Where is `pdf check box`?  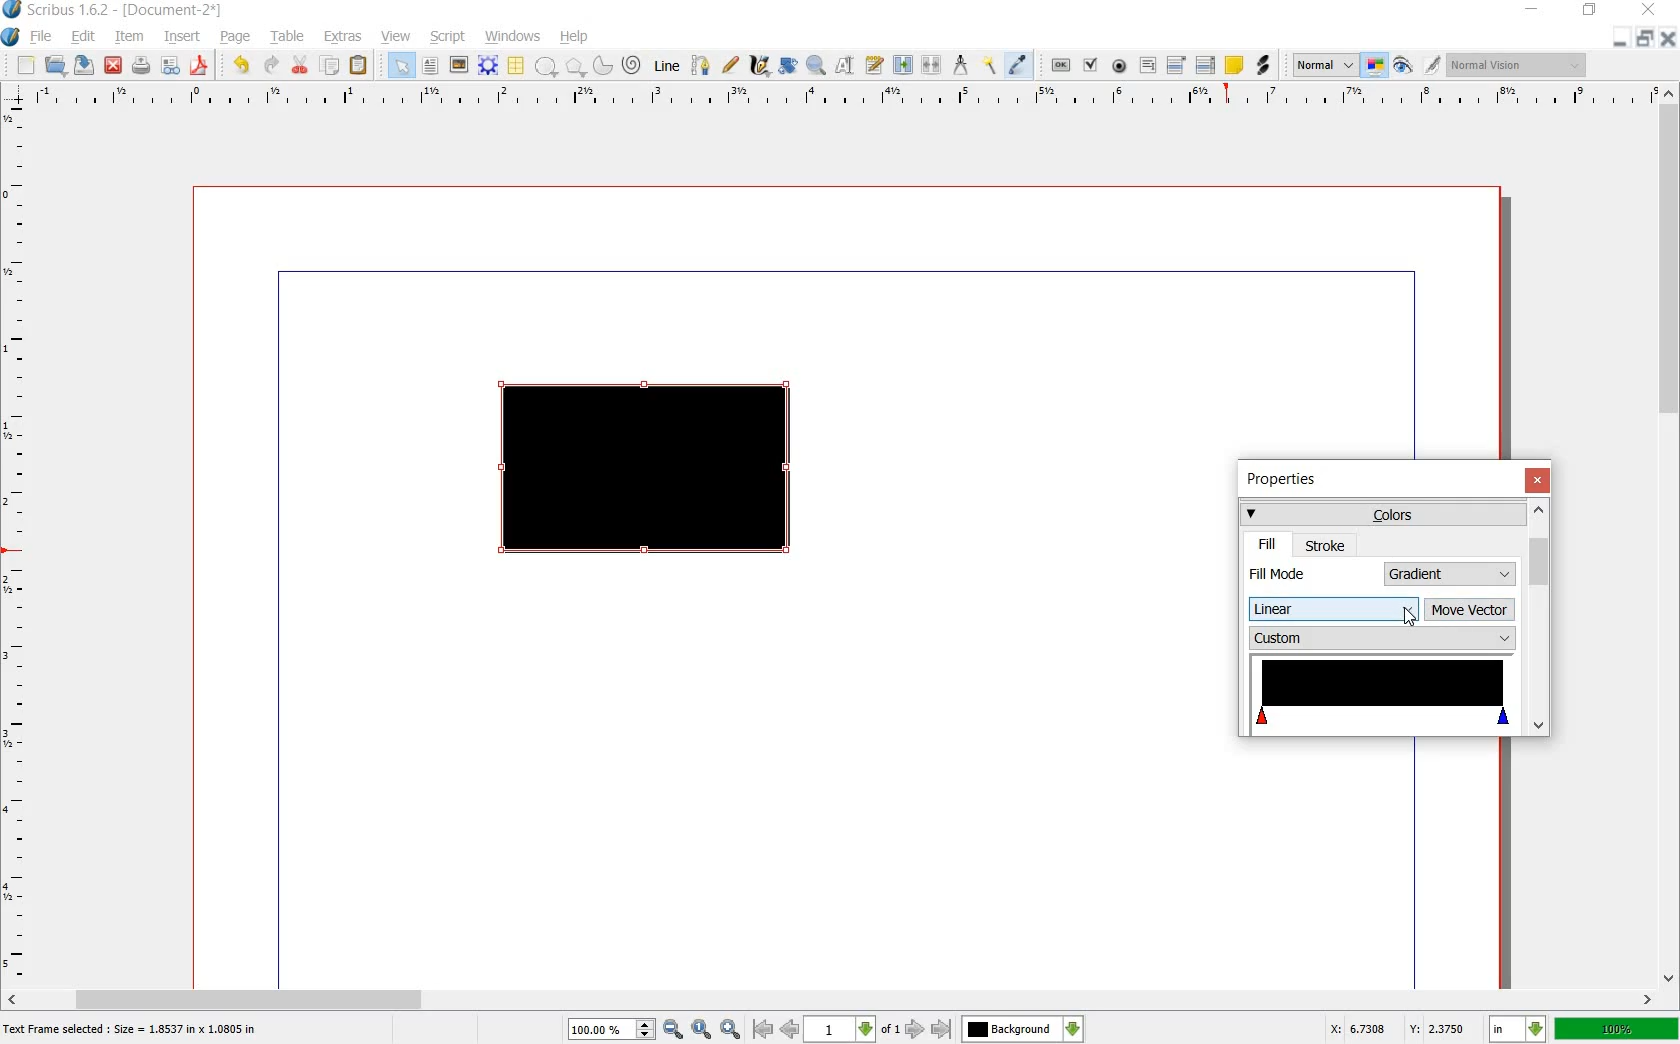 pdf check box is located at coordinates (1090, 65).